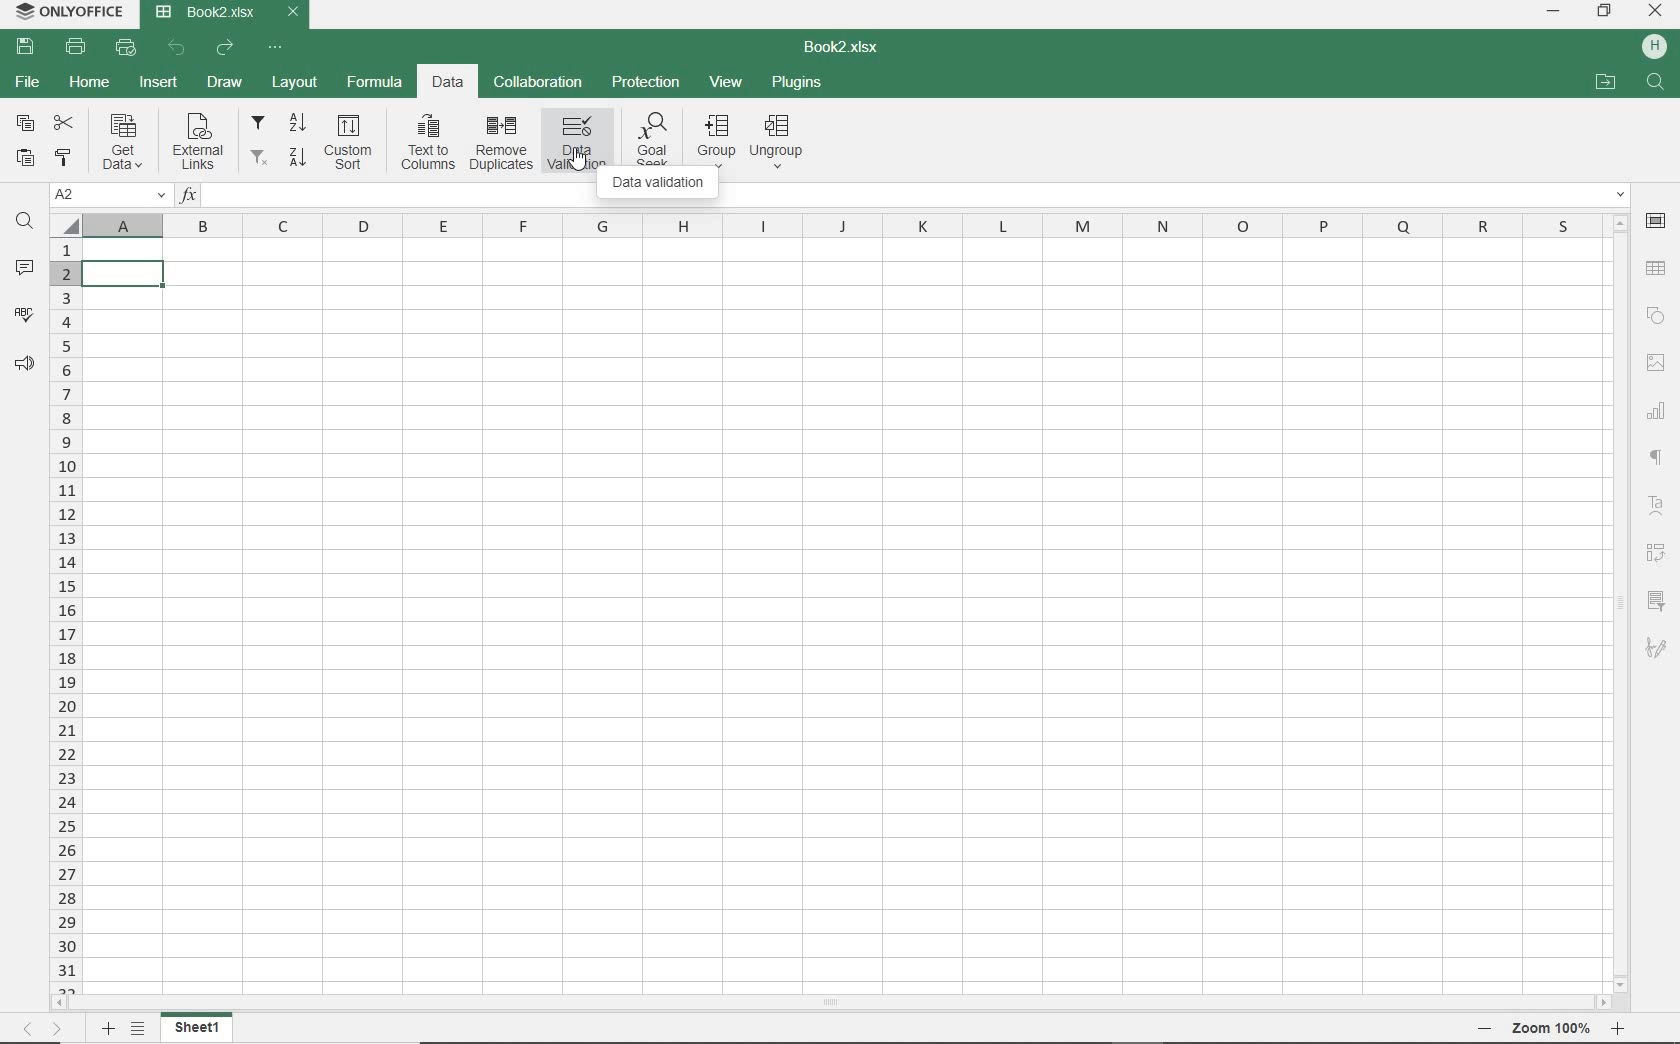 This screenshot has width=1680, height=1044. Describe the element at coordinates (1656, 553) in the screenshot. I see `PIVOT table` at that location.